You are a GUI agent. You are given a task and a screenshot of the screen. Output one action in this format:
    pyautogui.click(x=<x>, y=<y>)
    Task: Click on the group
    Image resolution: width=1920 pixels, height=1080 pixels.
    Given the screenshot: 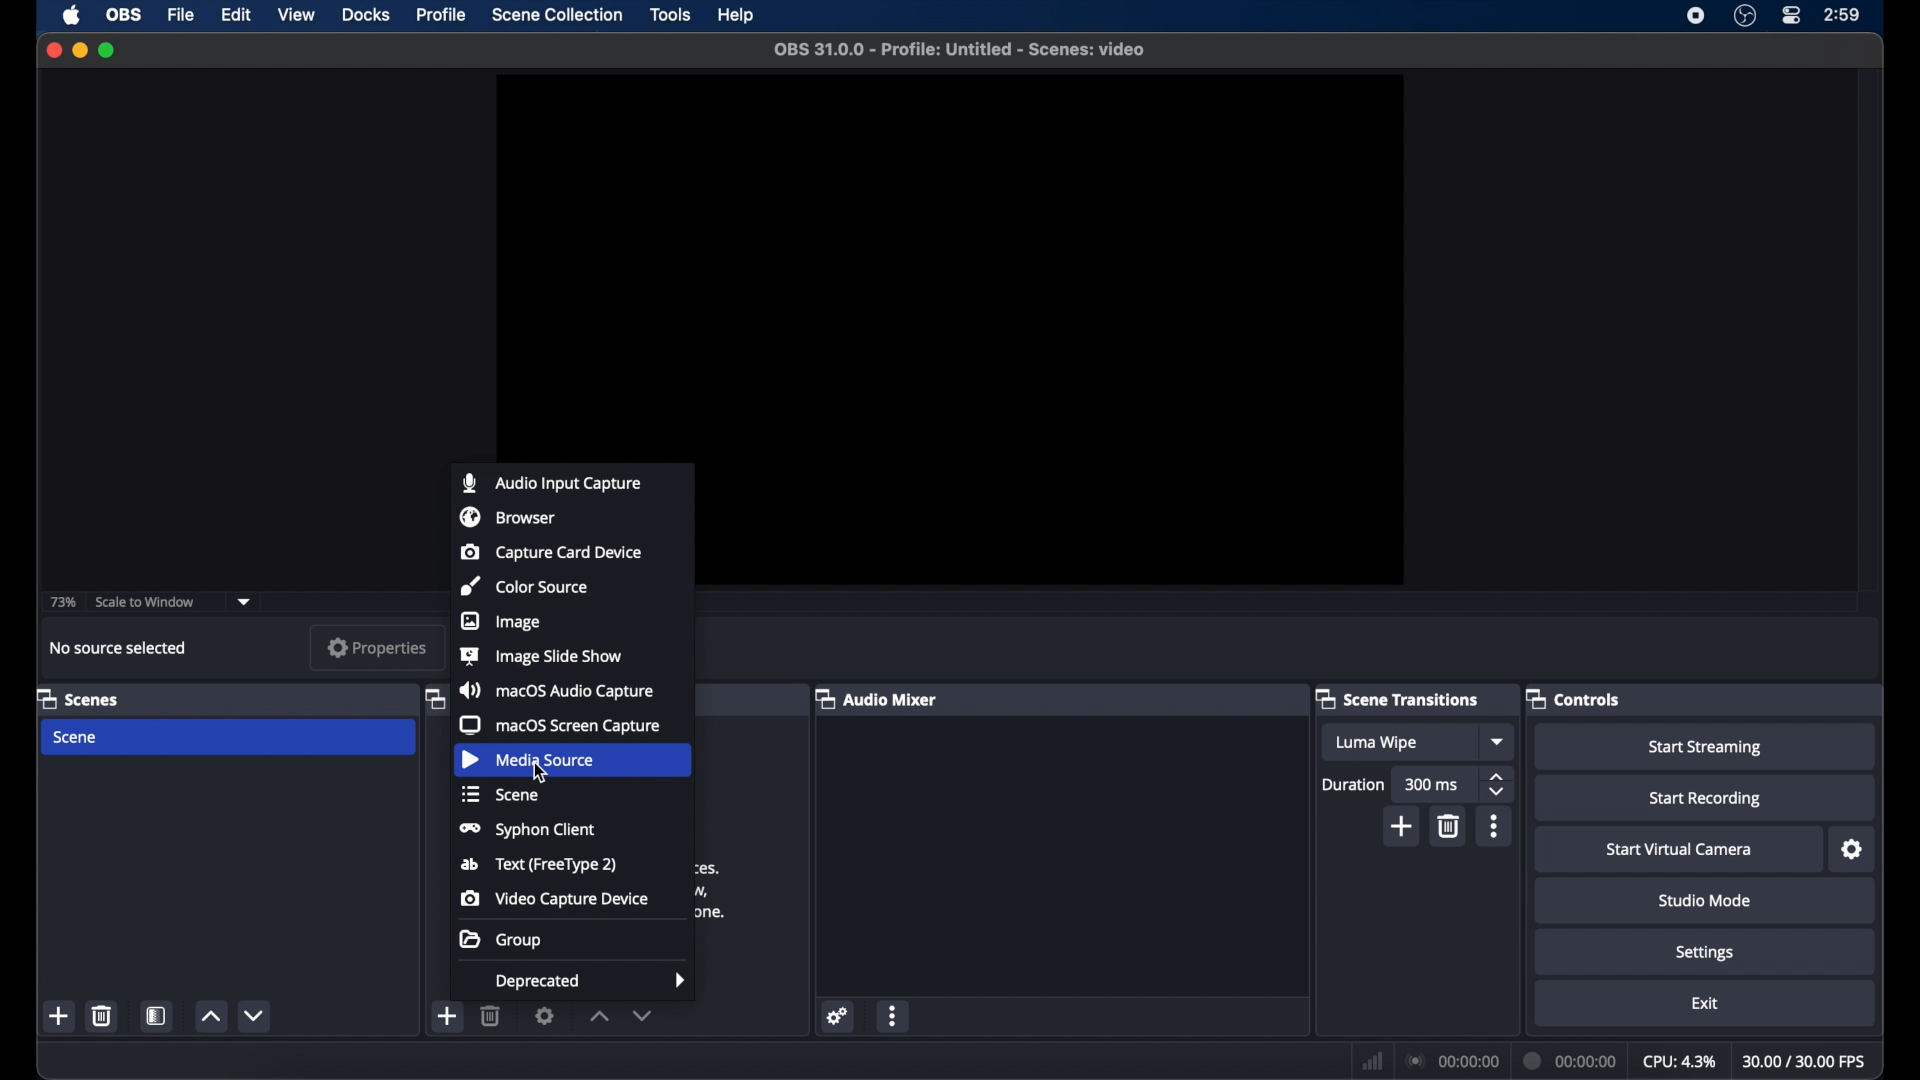 What is the action you would take?
    pyautogui.click(x=500, y=941)
    